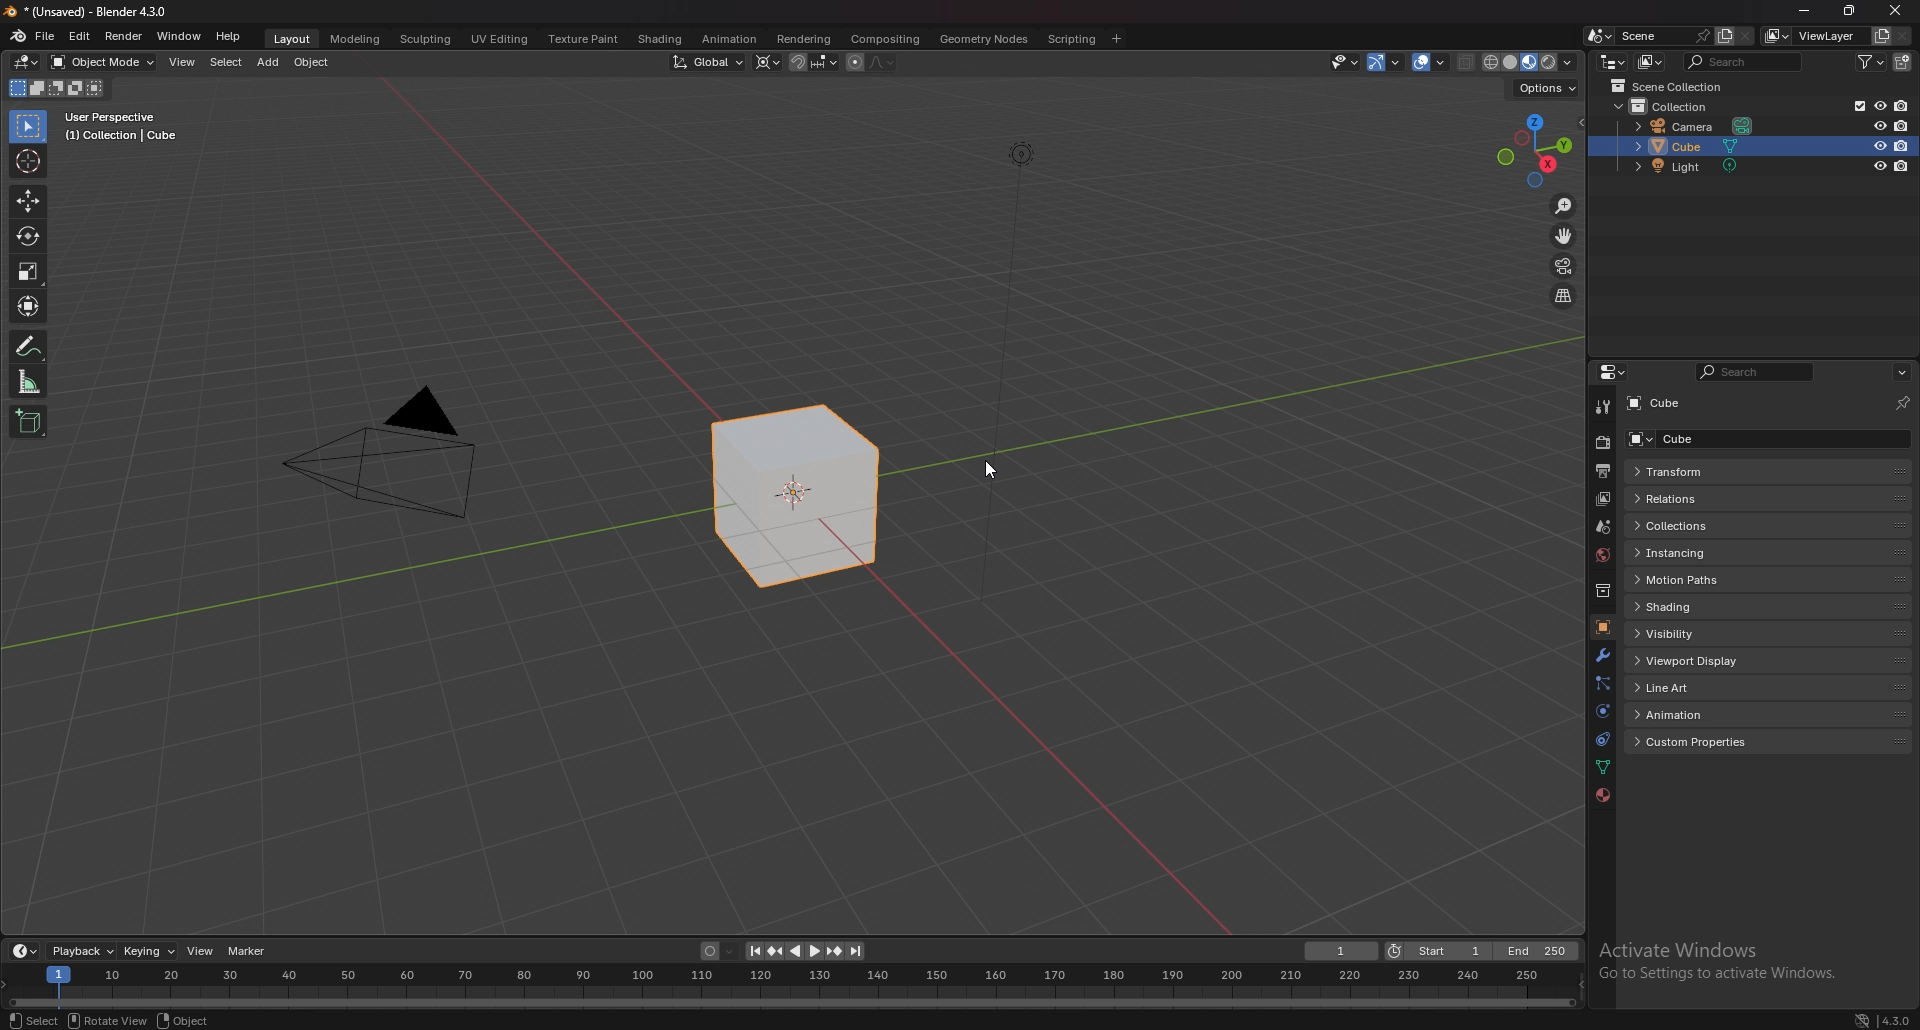 The image size is (1920, 1030). Describe the element at coordinates (1599, 682) in the screenshot. I see `particles` at that location.